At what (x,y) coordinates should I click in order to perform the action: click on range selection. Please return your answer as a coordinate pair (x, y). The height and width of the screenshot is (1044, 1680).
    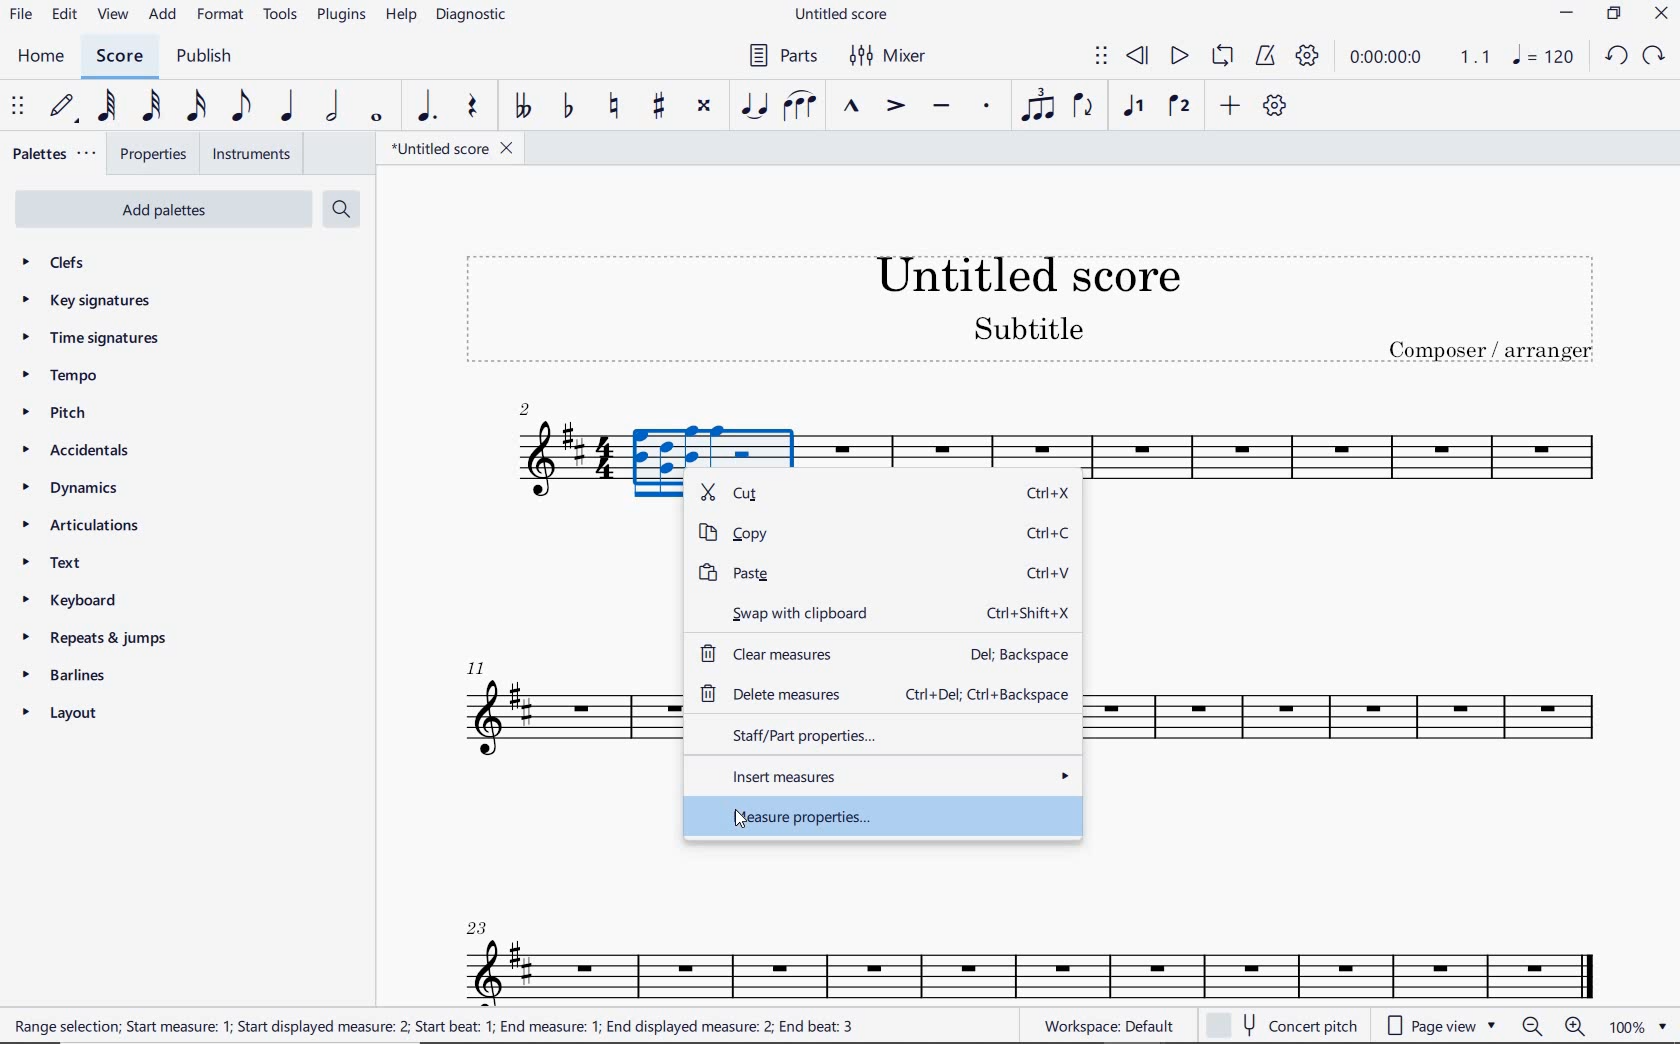
    Looking at the image, I should click on (436, 1027).